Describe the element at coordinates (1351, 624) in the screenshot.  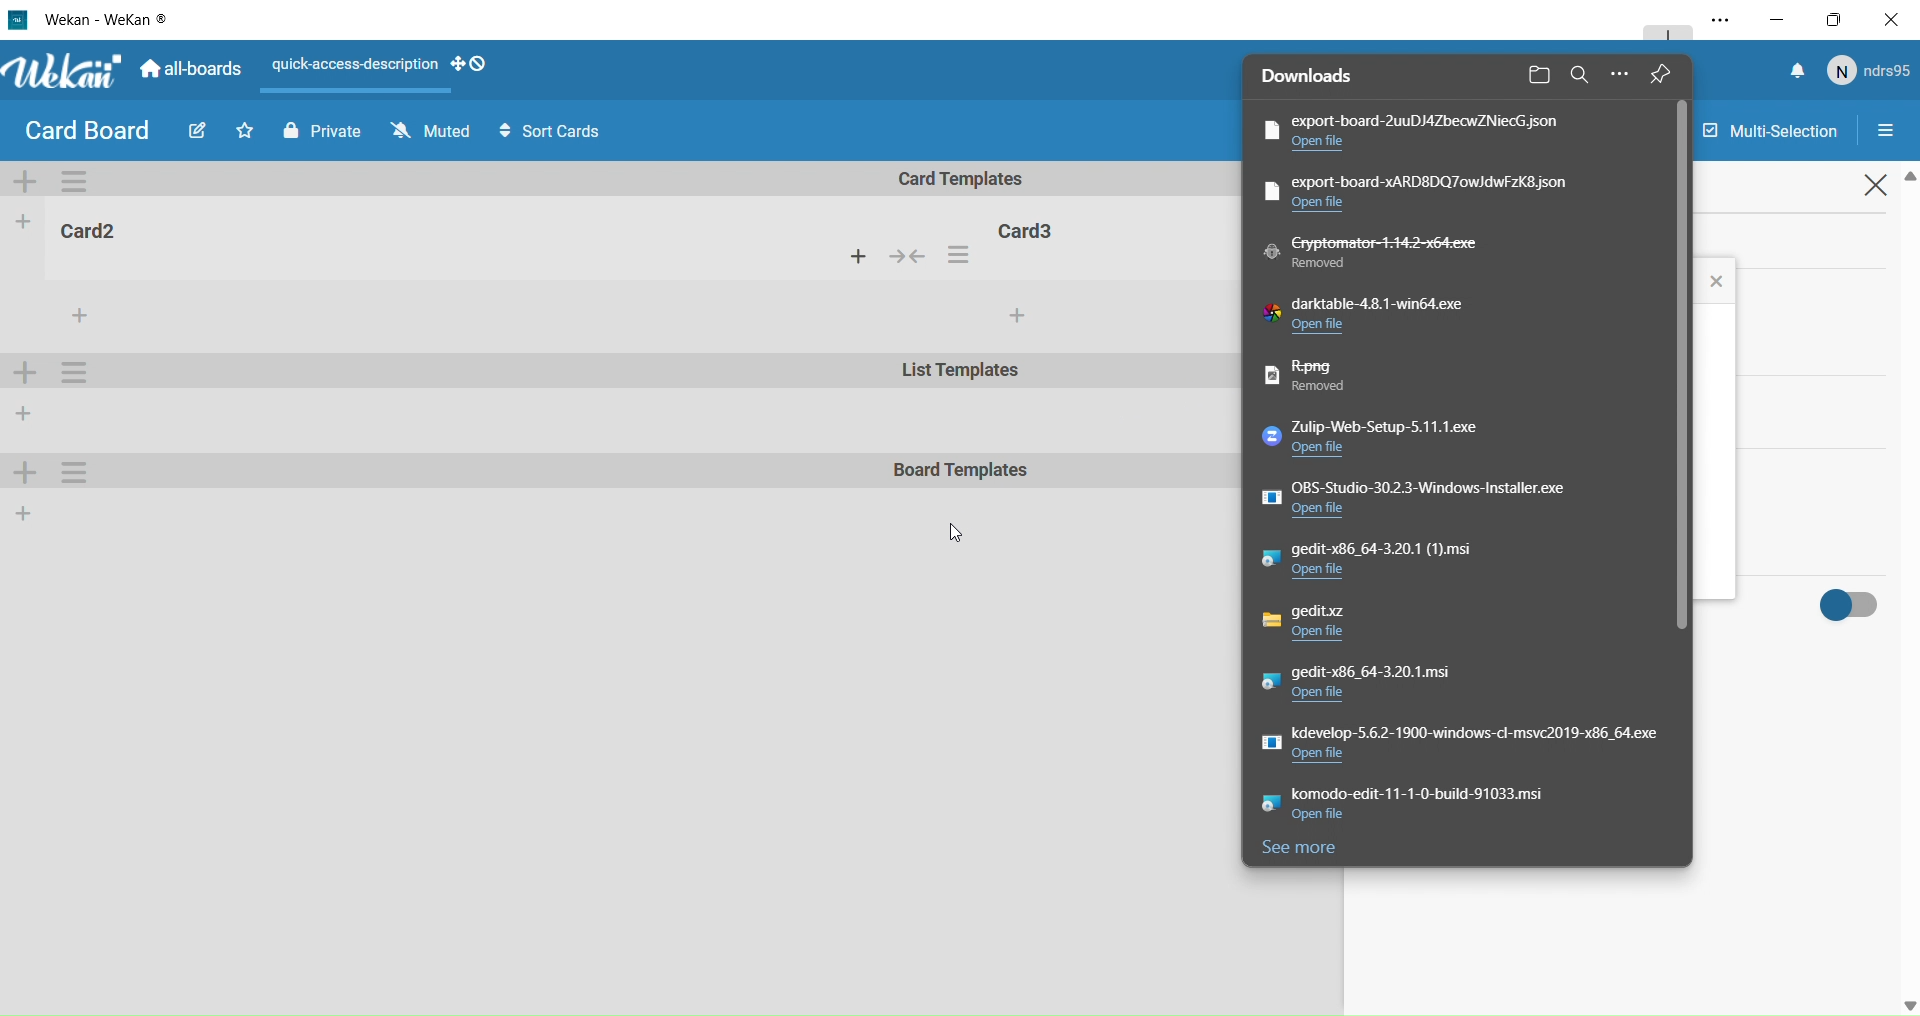
I see `downloaded file` at that location.